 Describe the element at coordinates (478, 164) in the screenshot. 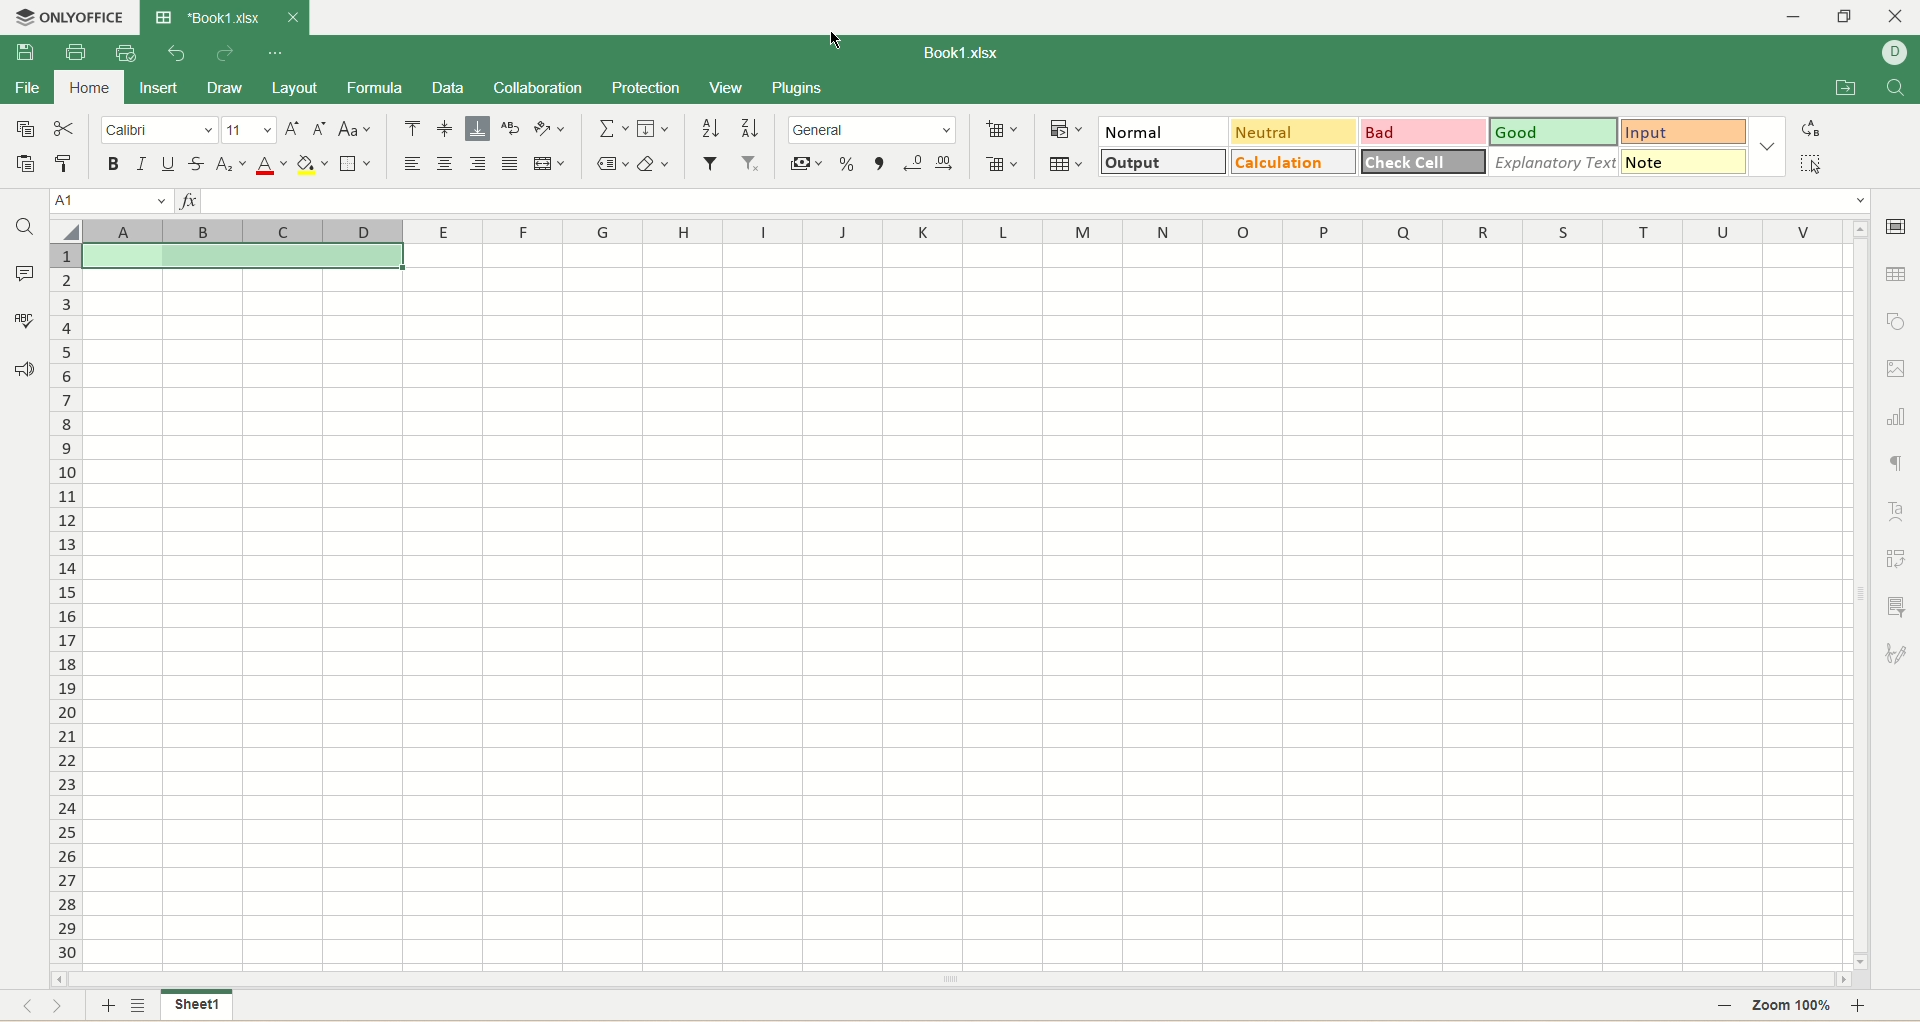

I see `align right` at that location.